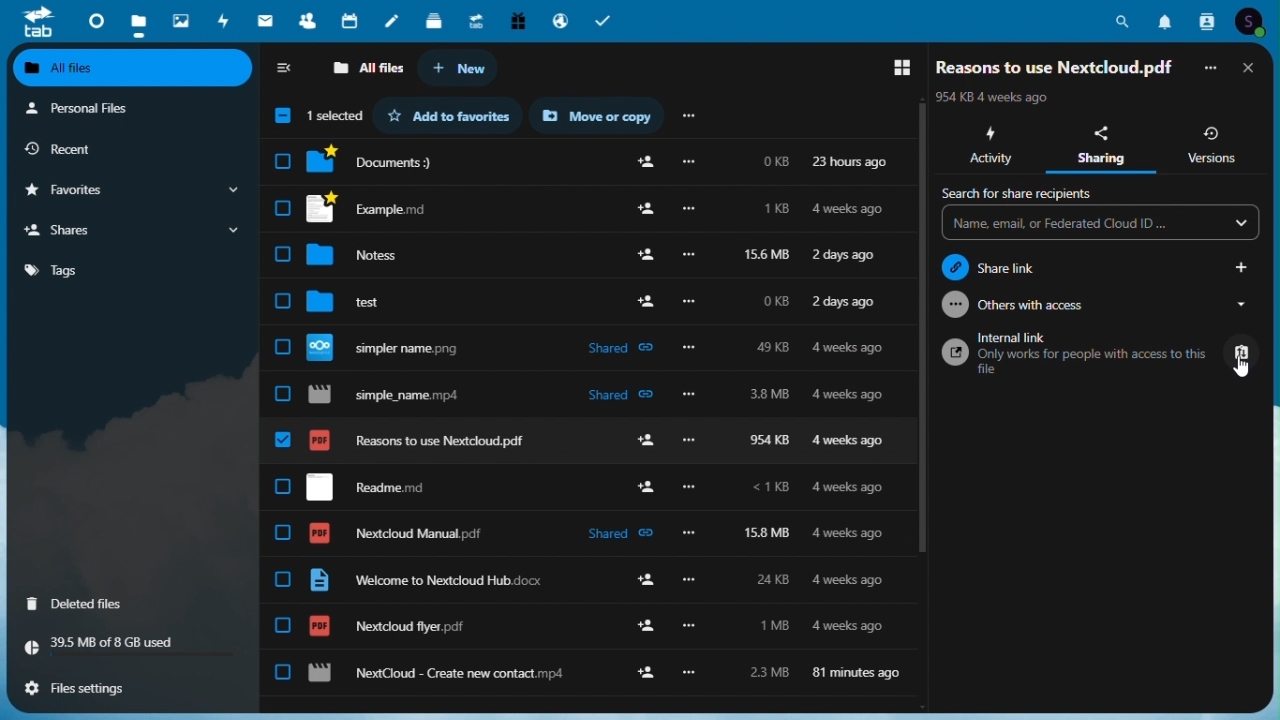 This screenshot has height=720, width=1280. I want to click on cursor, so click(1240, 372).